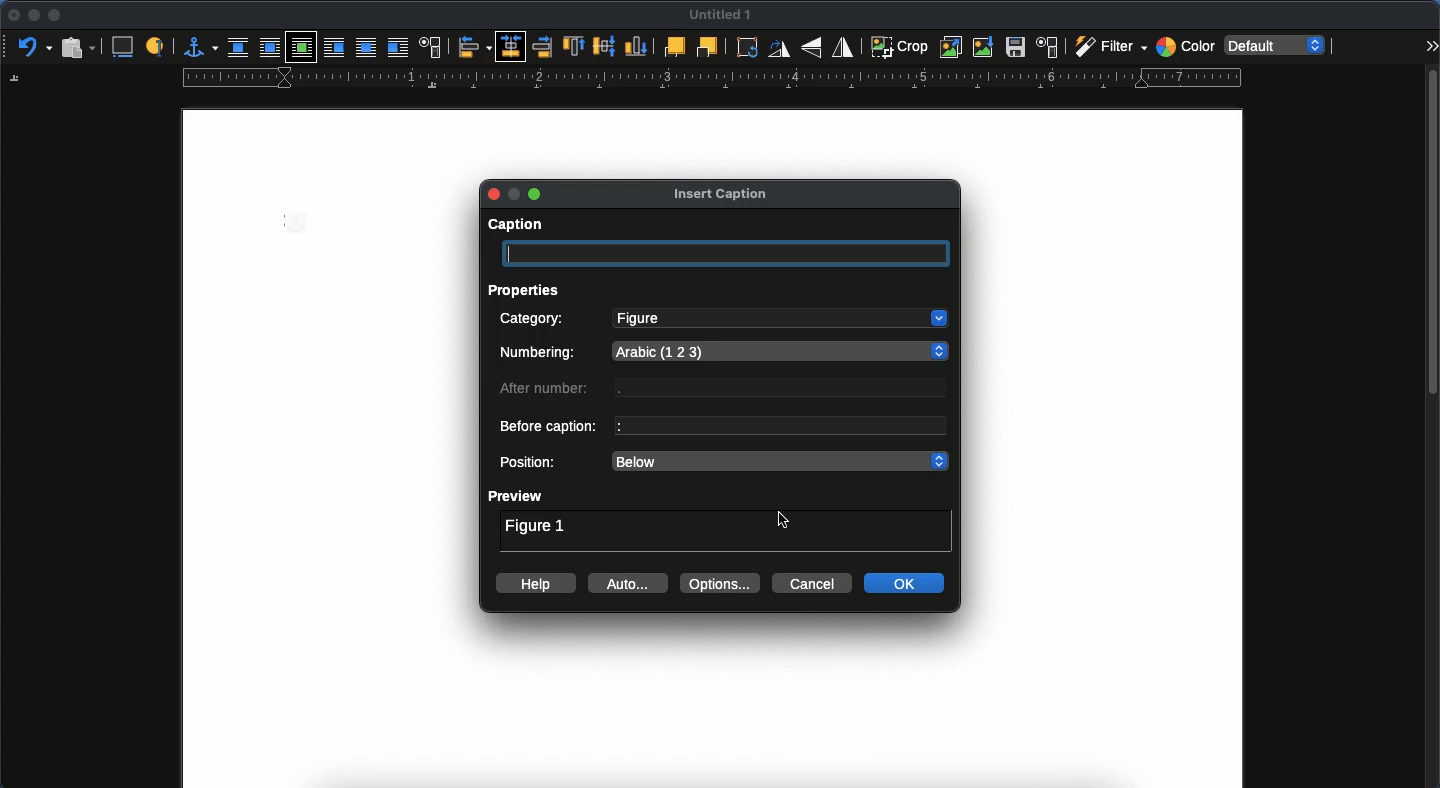 Image resolution: width=1440 pixels, height=788 pixels. Describe the element at coordinates (630, 583) in the screenshot. I see `auto` at that location.